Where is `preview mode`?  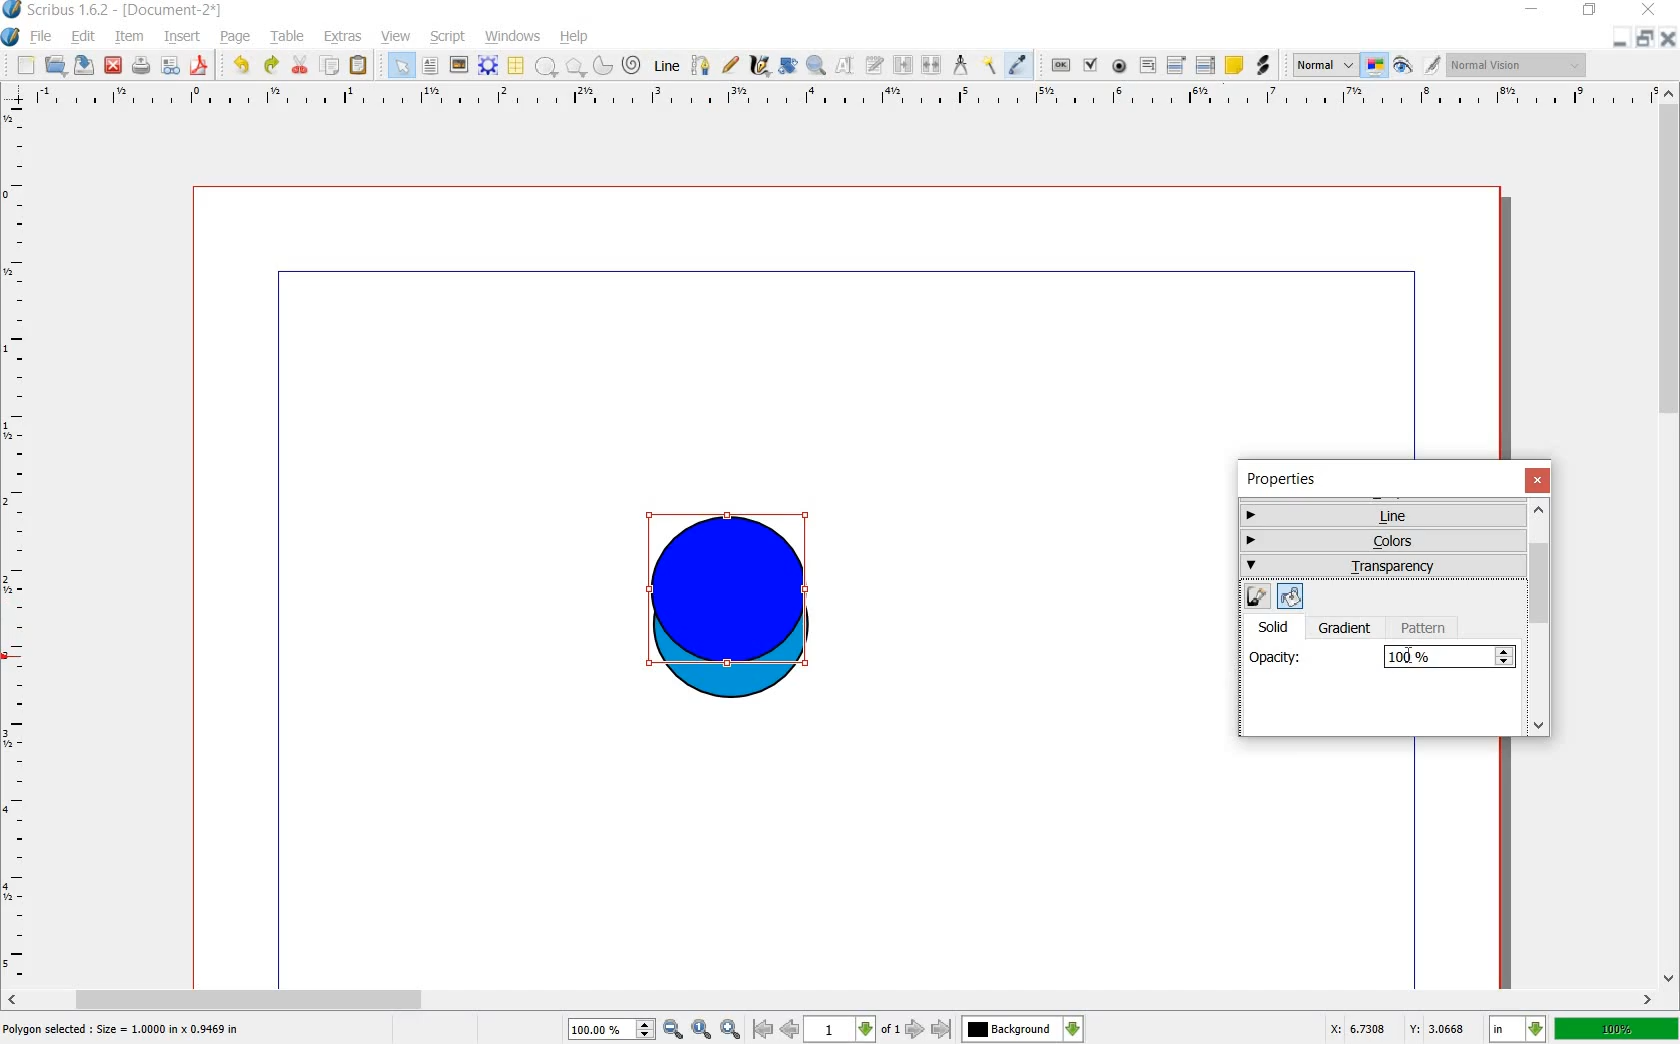 preview mode is located at coordinates (1402, 69).